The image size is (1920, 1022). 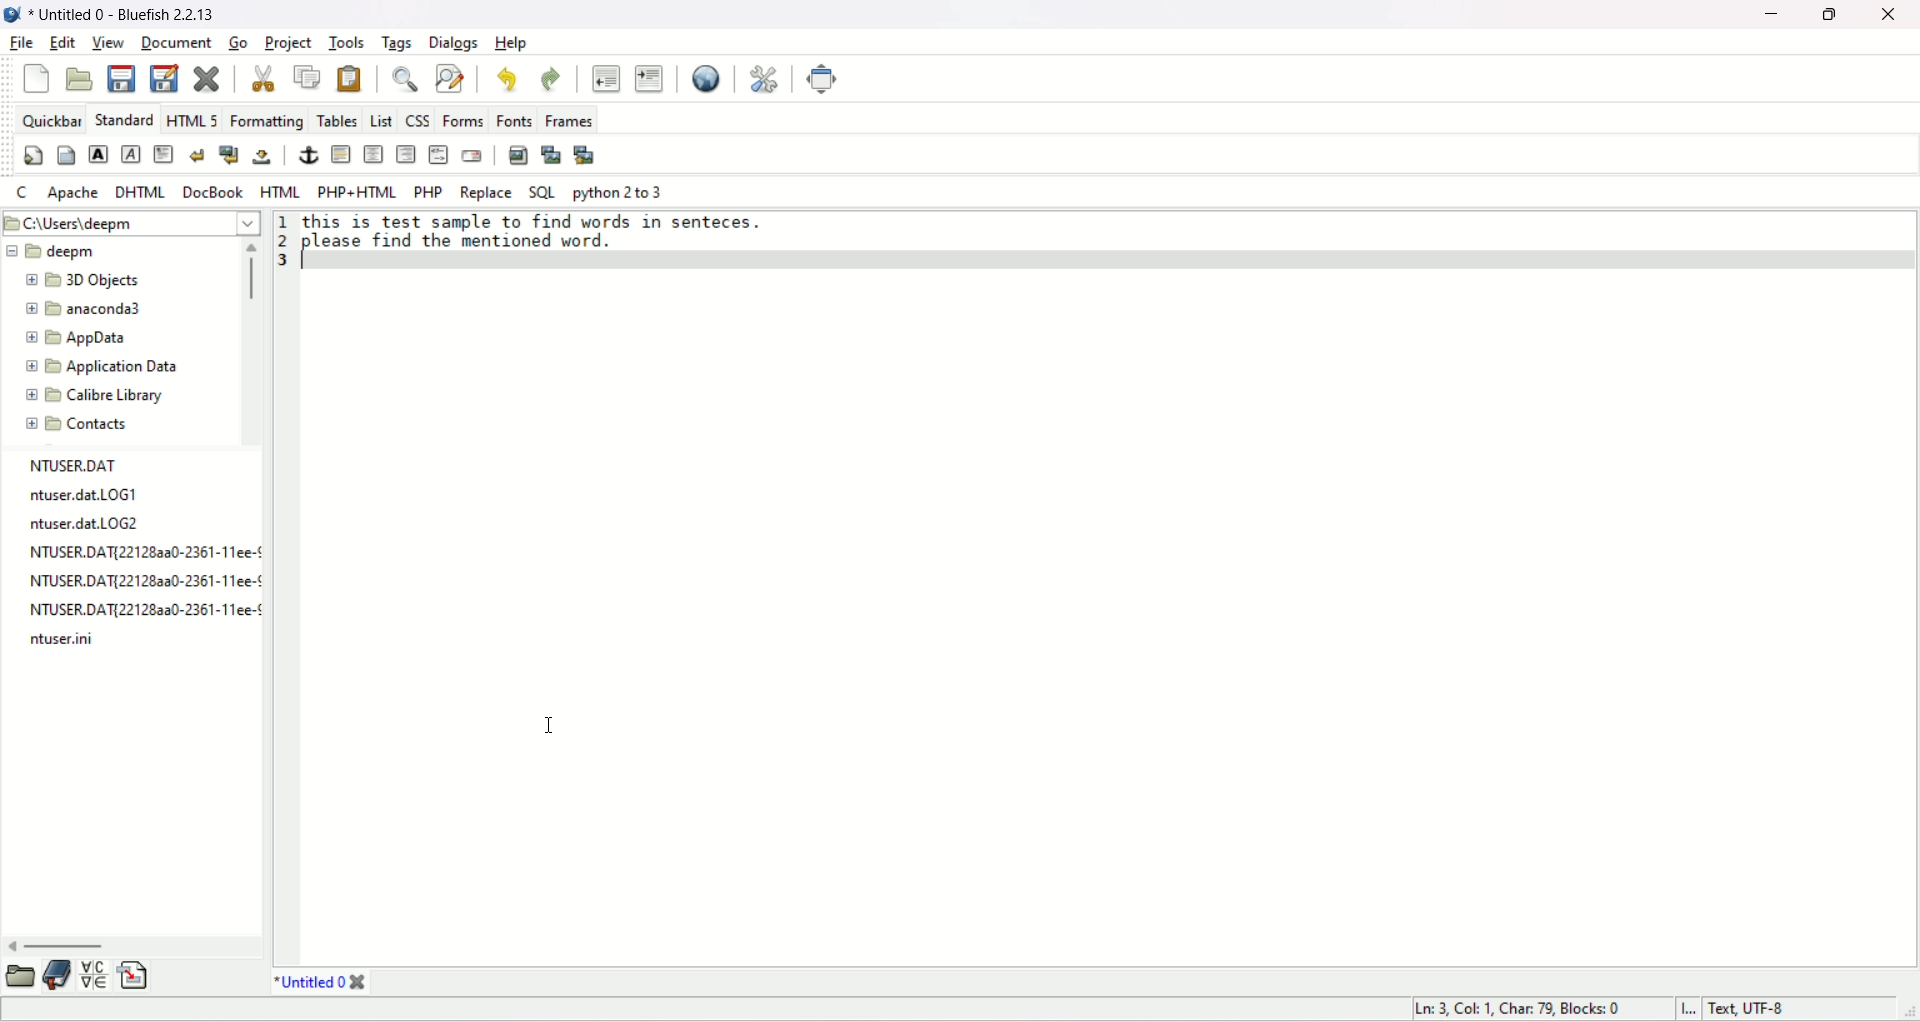 What do you see at coordinates (1893, 15) in the screenshot?
I see `close` at bounding box center [1893, 15].